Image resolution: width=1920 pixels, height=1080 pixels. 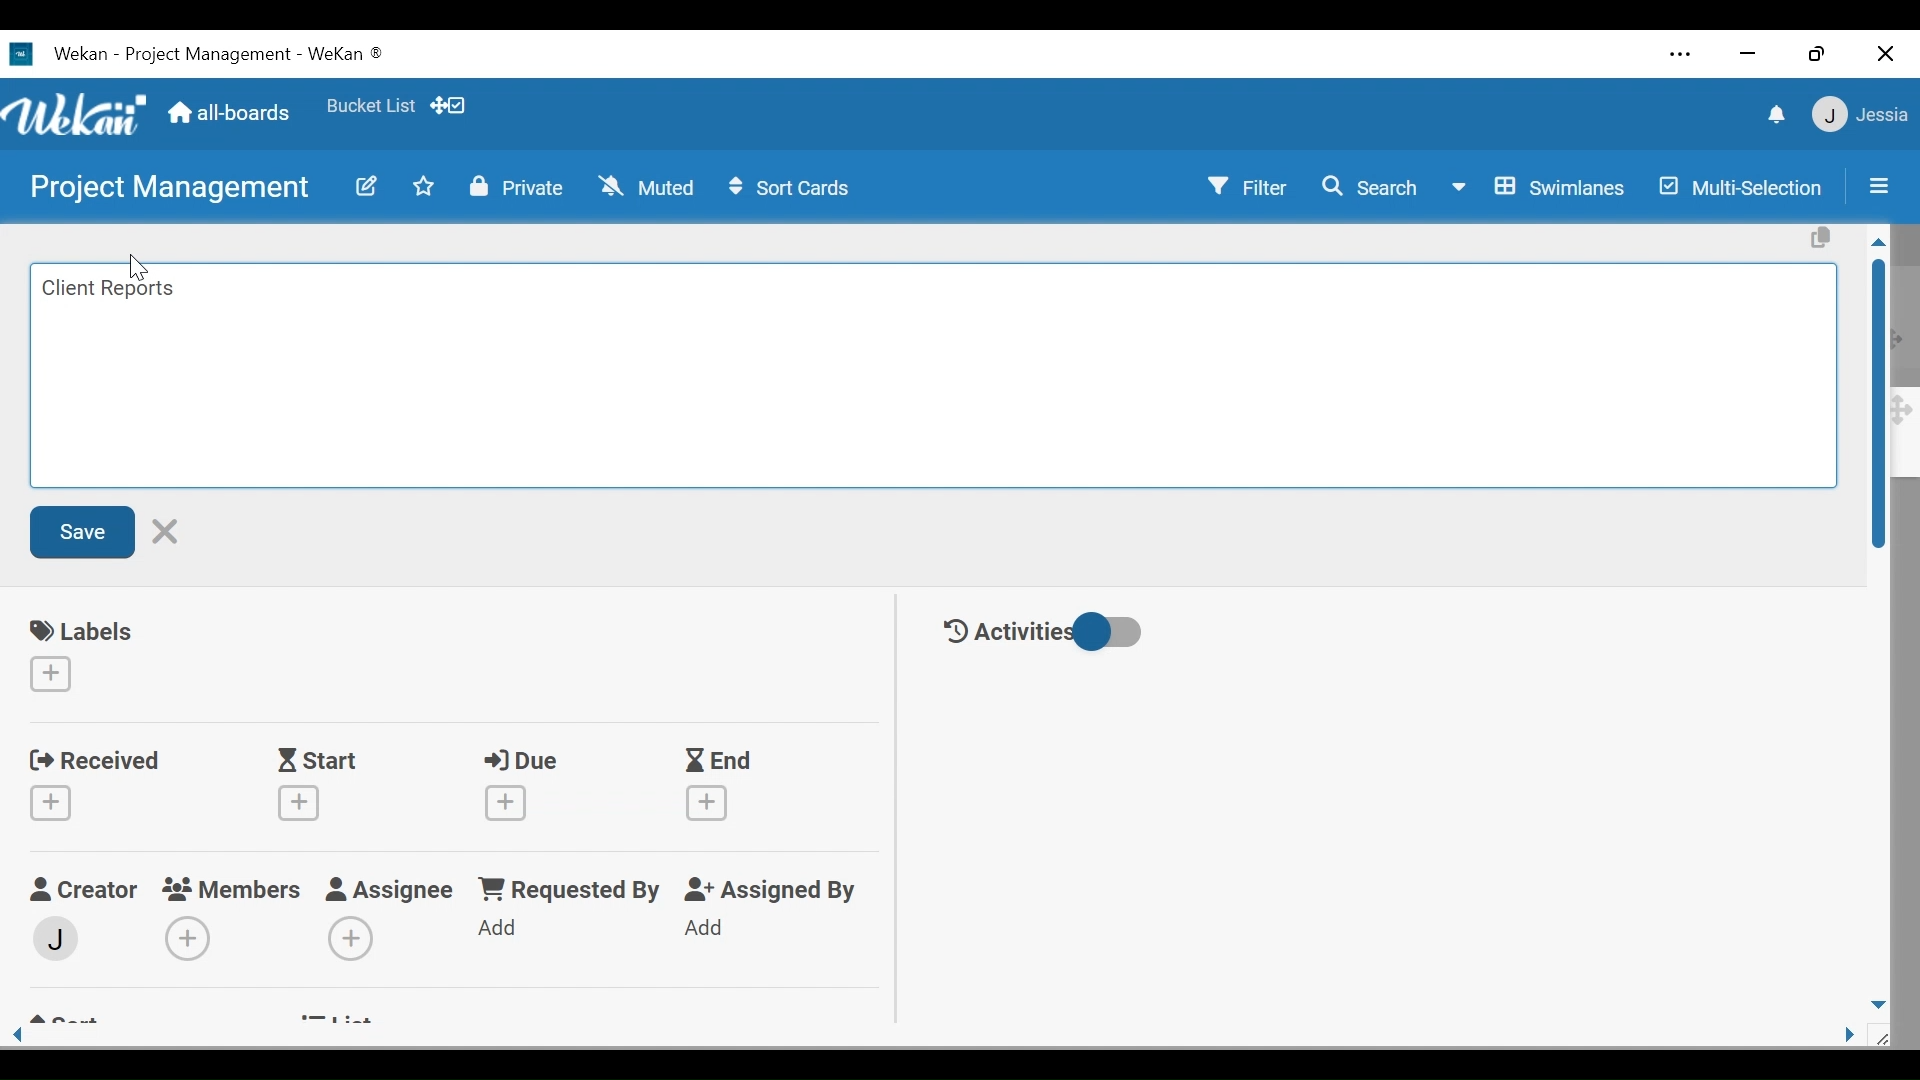 What do you see at coordinates (707, 803) in the screenshot?
I see `Create End Date` at bounding box center [707, 803].